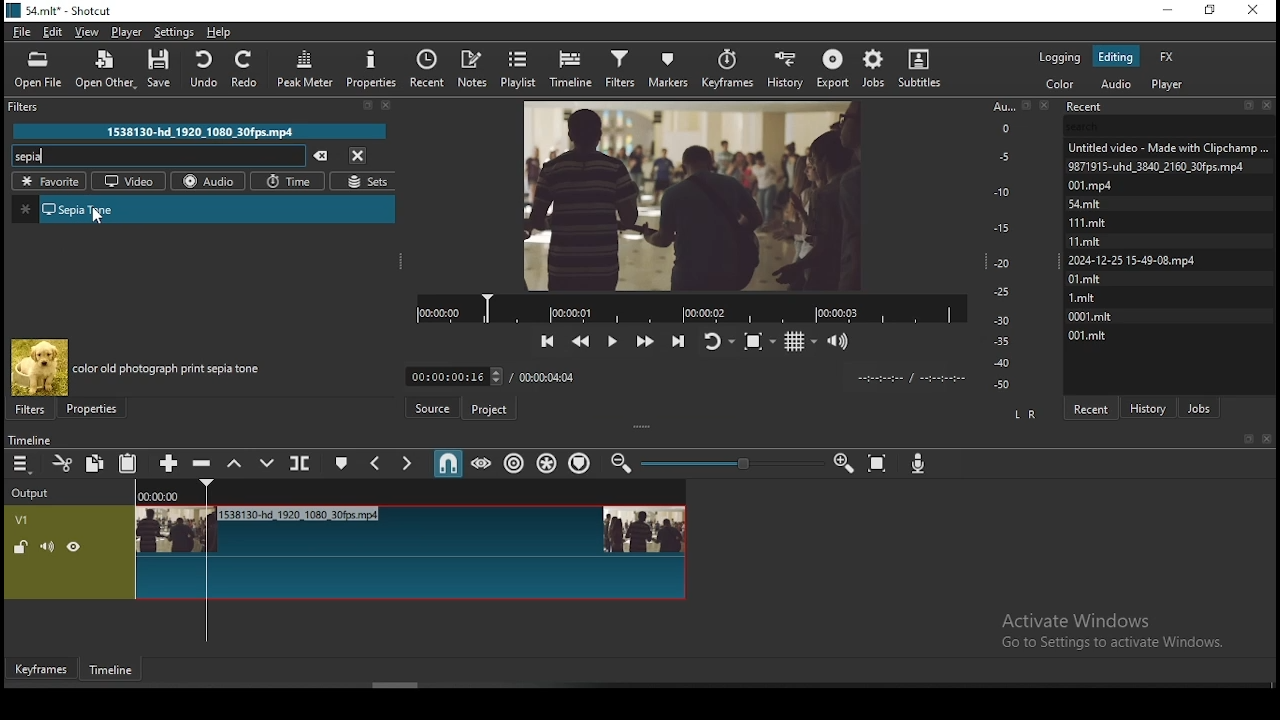 The height and width of the screenshot is (720, 1280). Describe the element at coordinates (248, 69) in the screenshot. I see `redo` at that location.